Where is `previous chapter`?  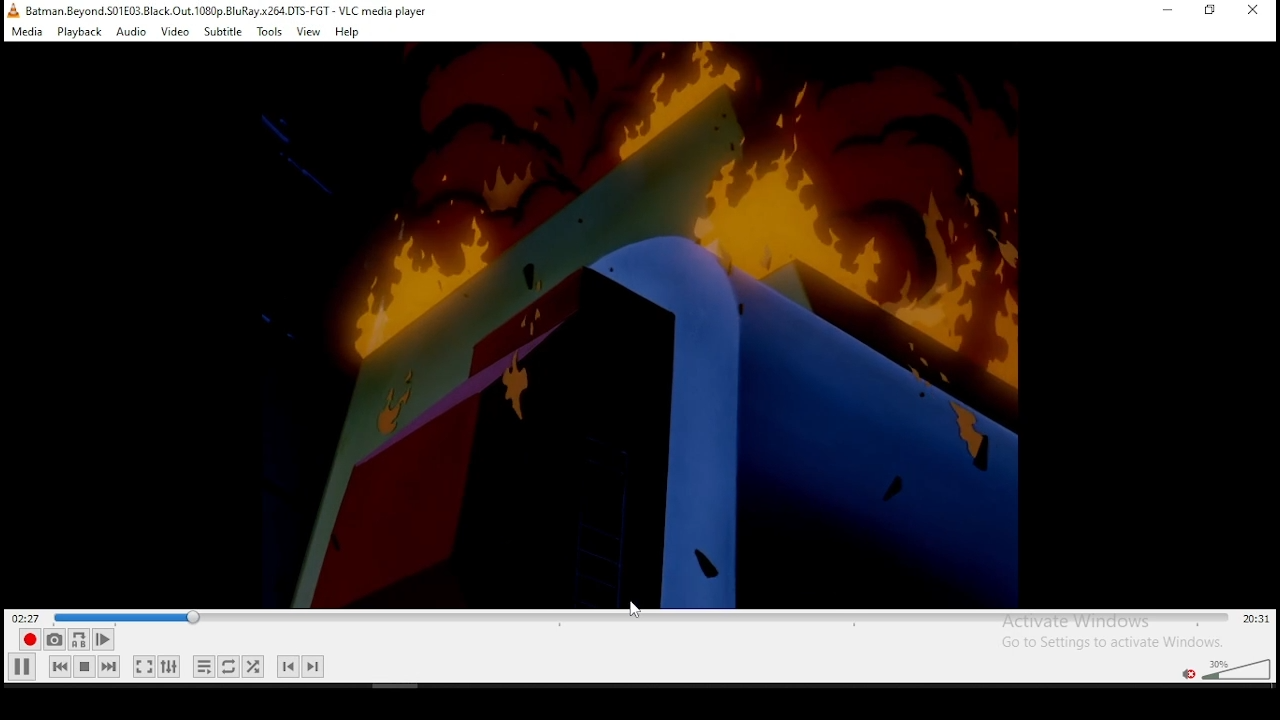 previous chapter is located at coordinates (288, 666).